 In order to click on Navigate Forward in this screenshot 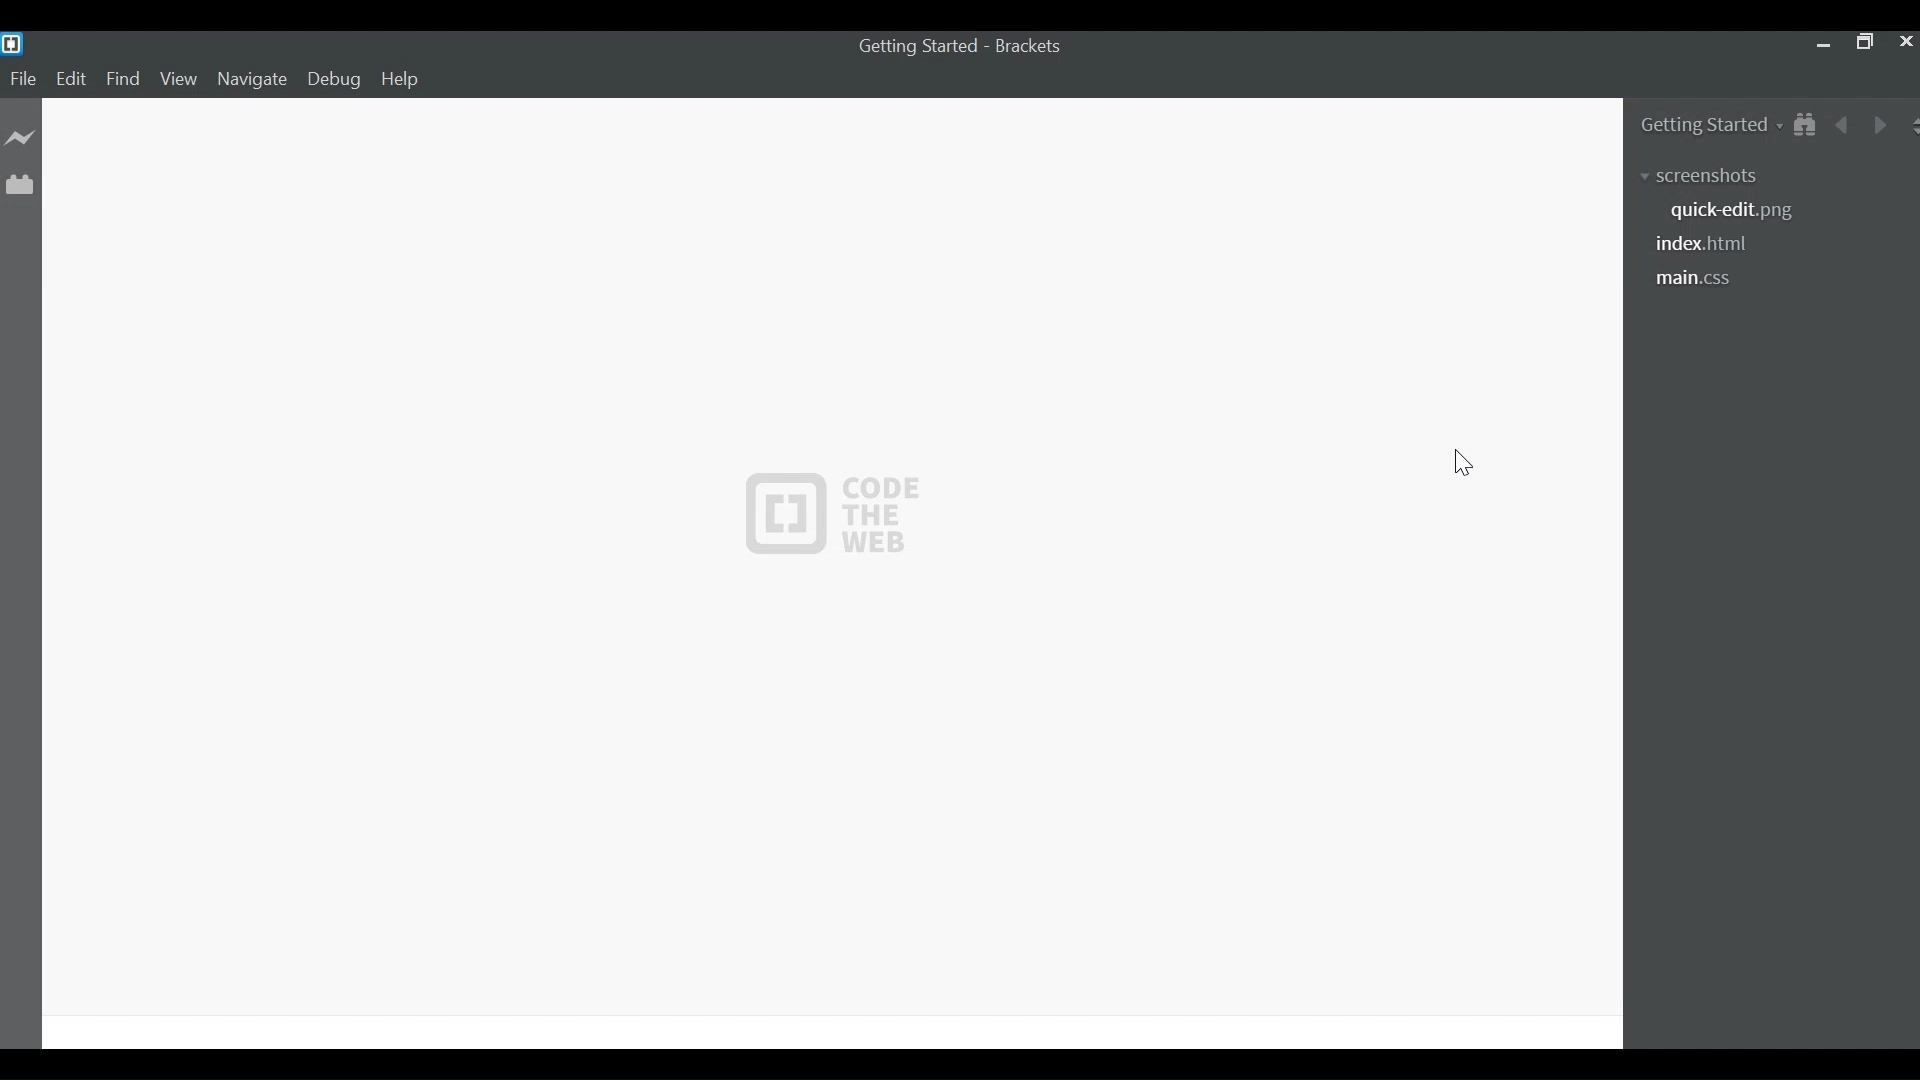, I will do `click(1879, 124)`.